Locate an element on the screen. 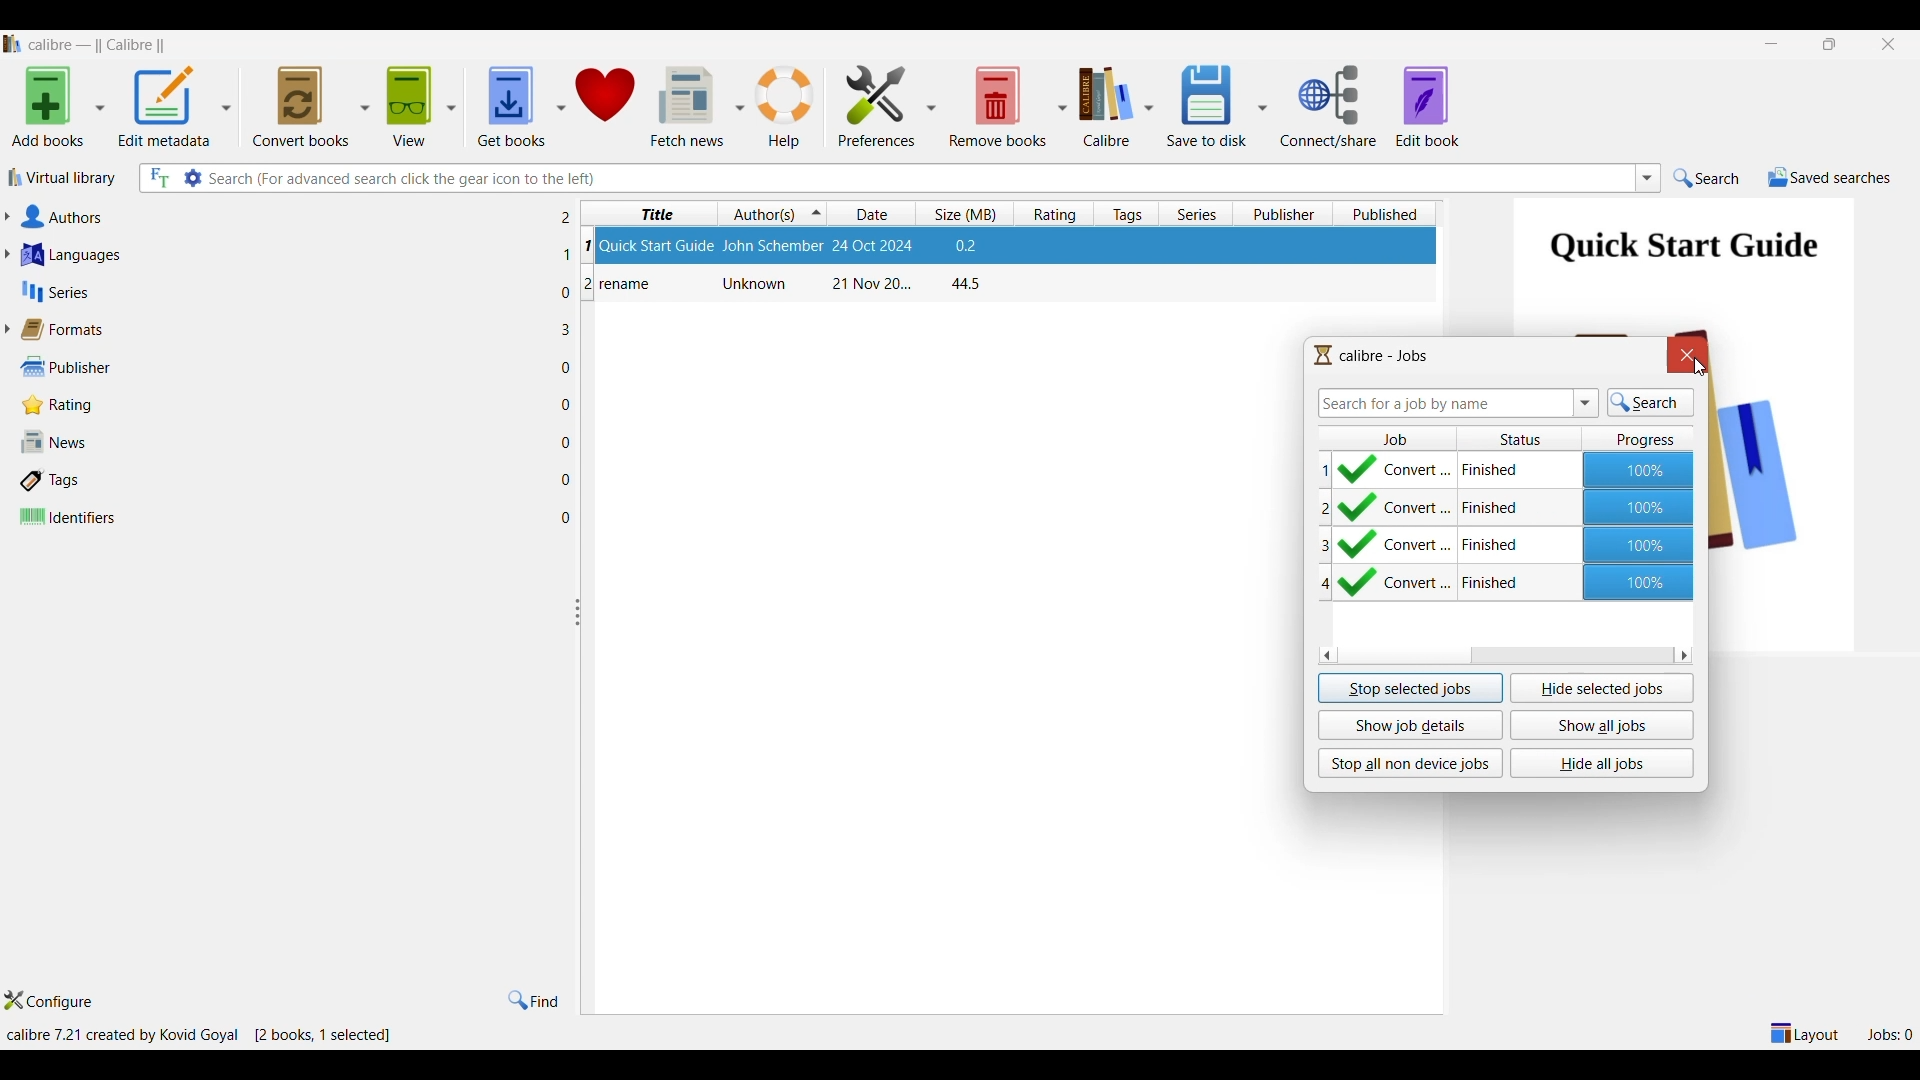 This screenshot has height=1080, width=1920. Saved searches is located at coordinates (1830, 178).